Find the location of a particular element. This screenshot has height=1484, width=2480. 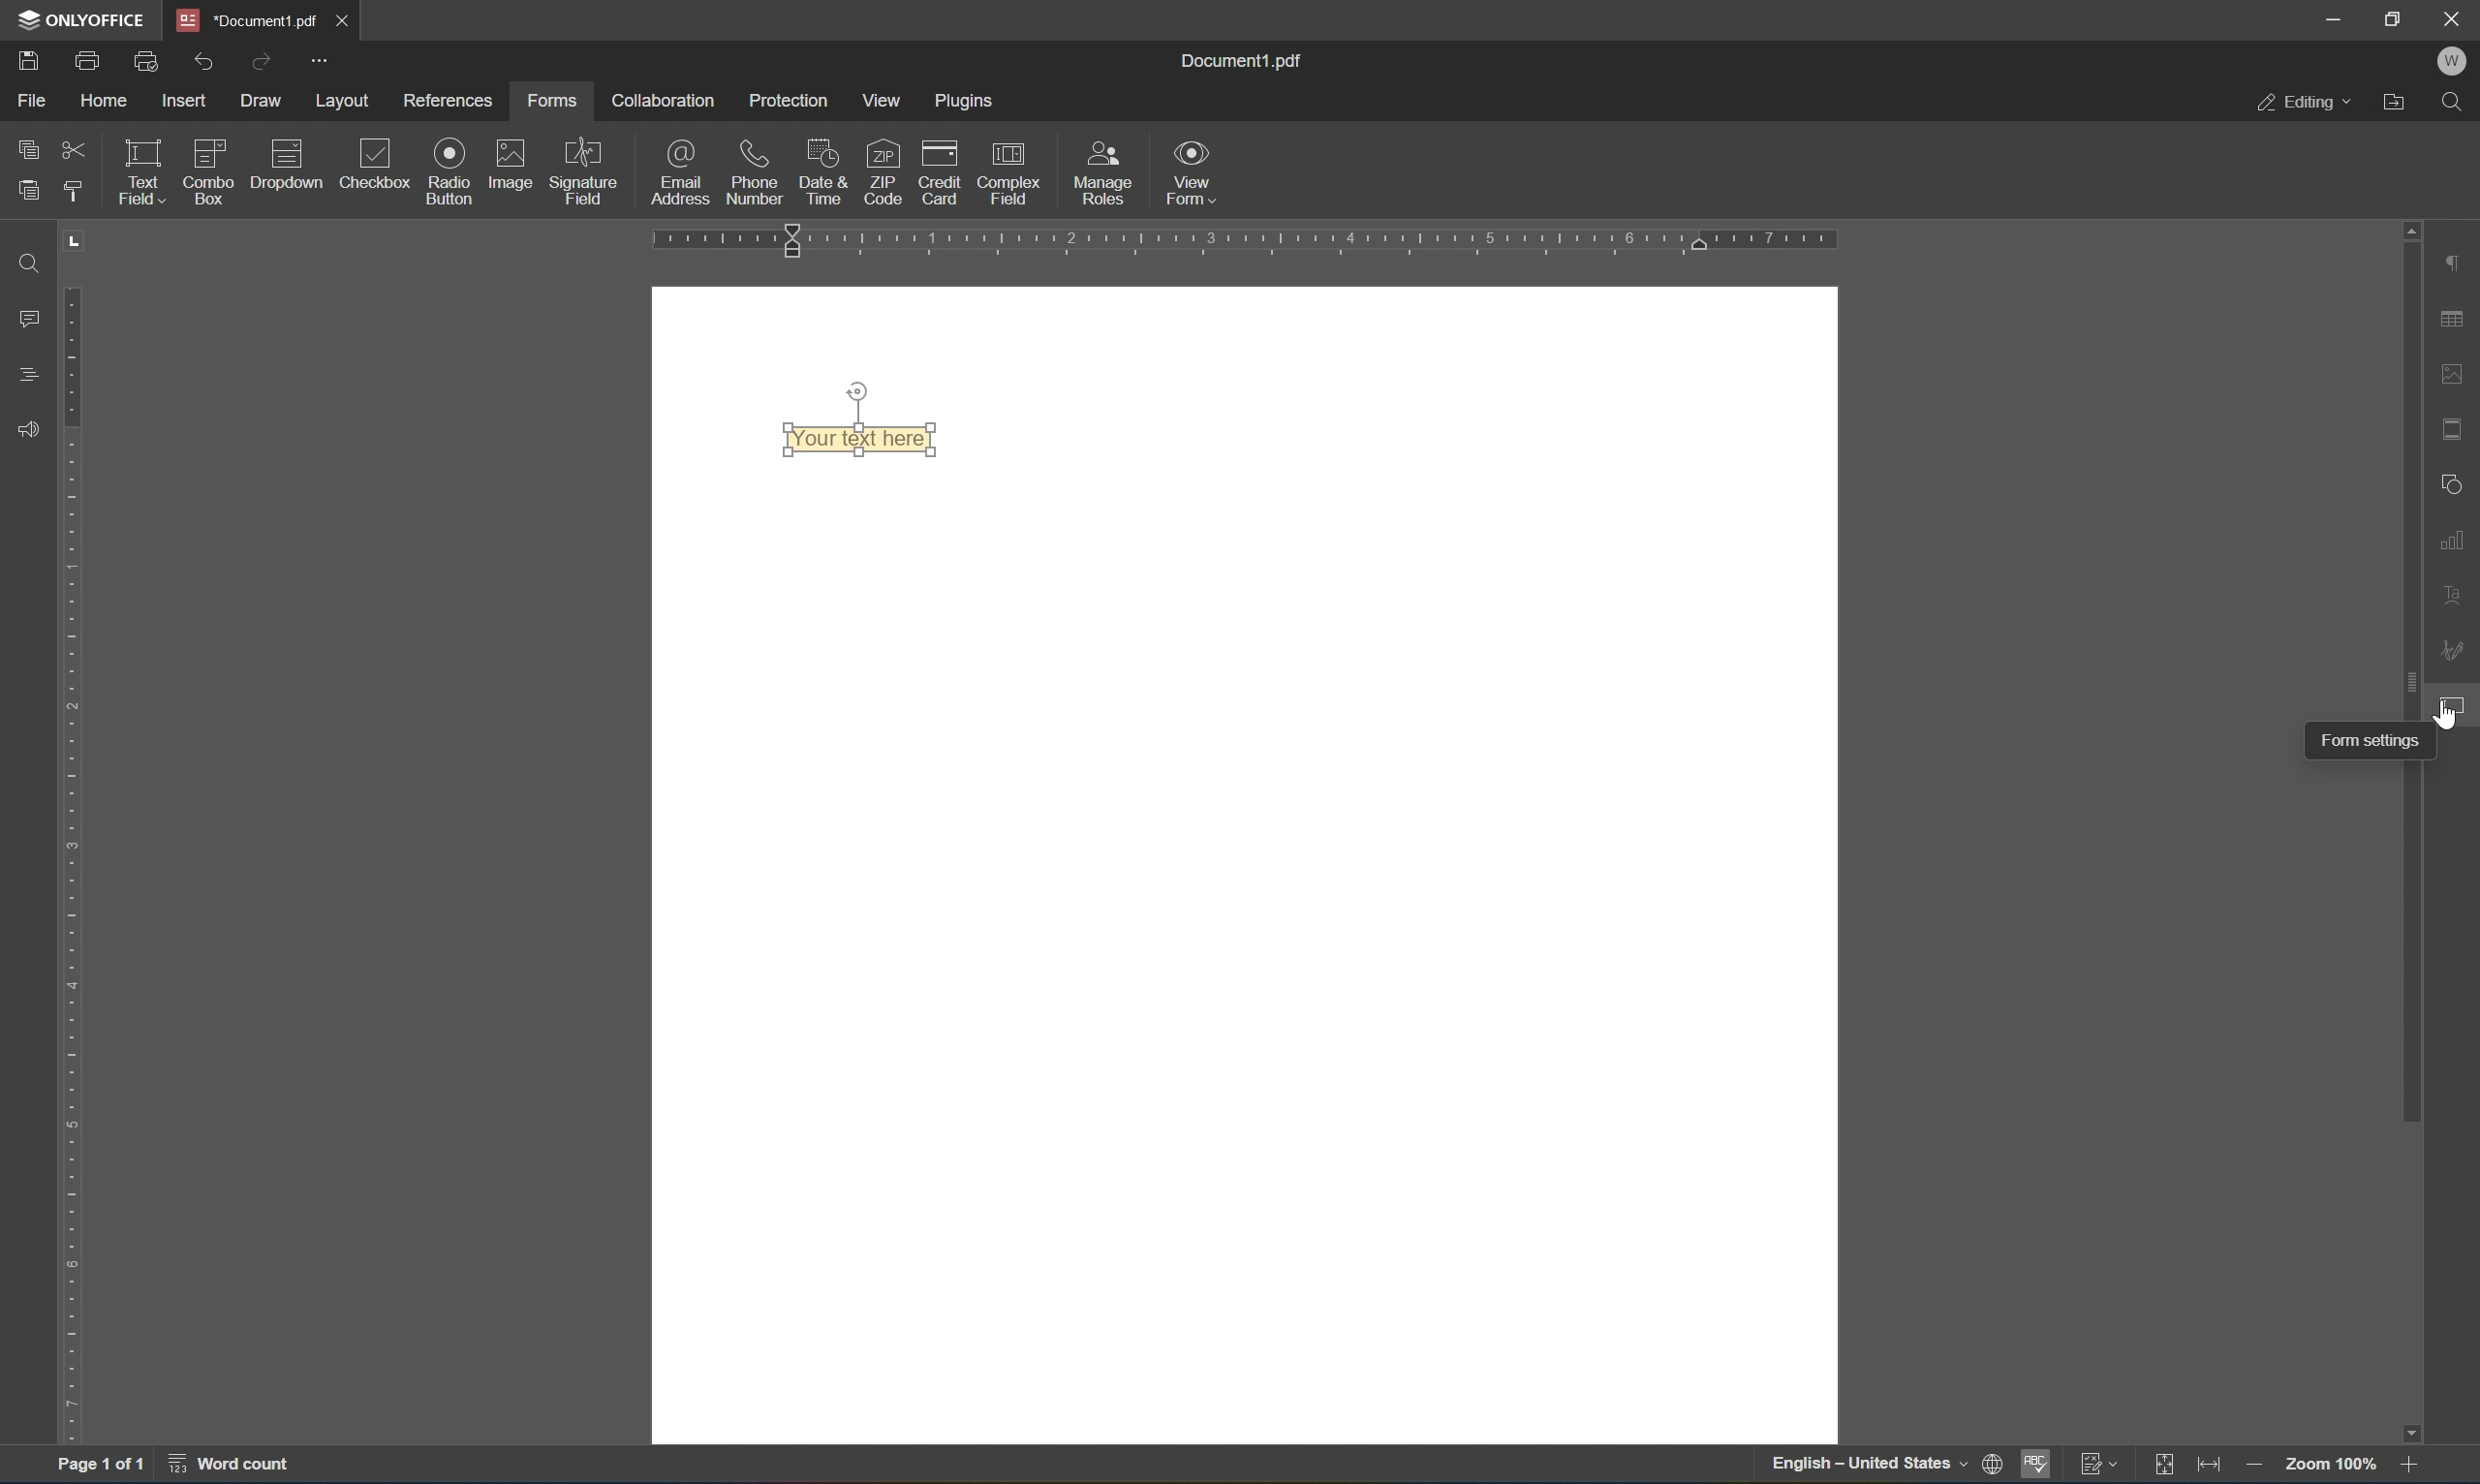

cursor is located at coordinates (2454, 714).